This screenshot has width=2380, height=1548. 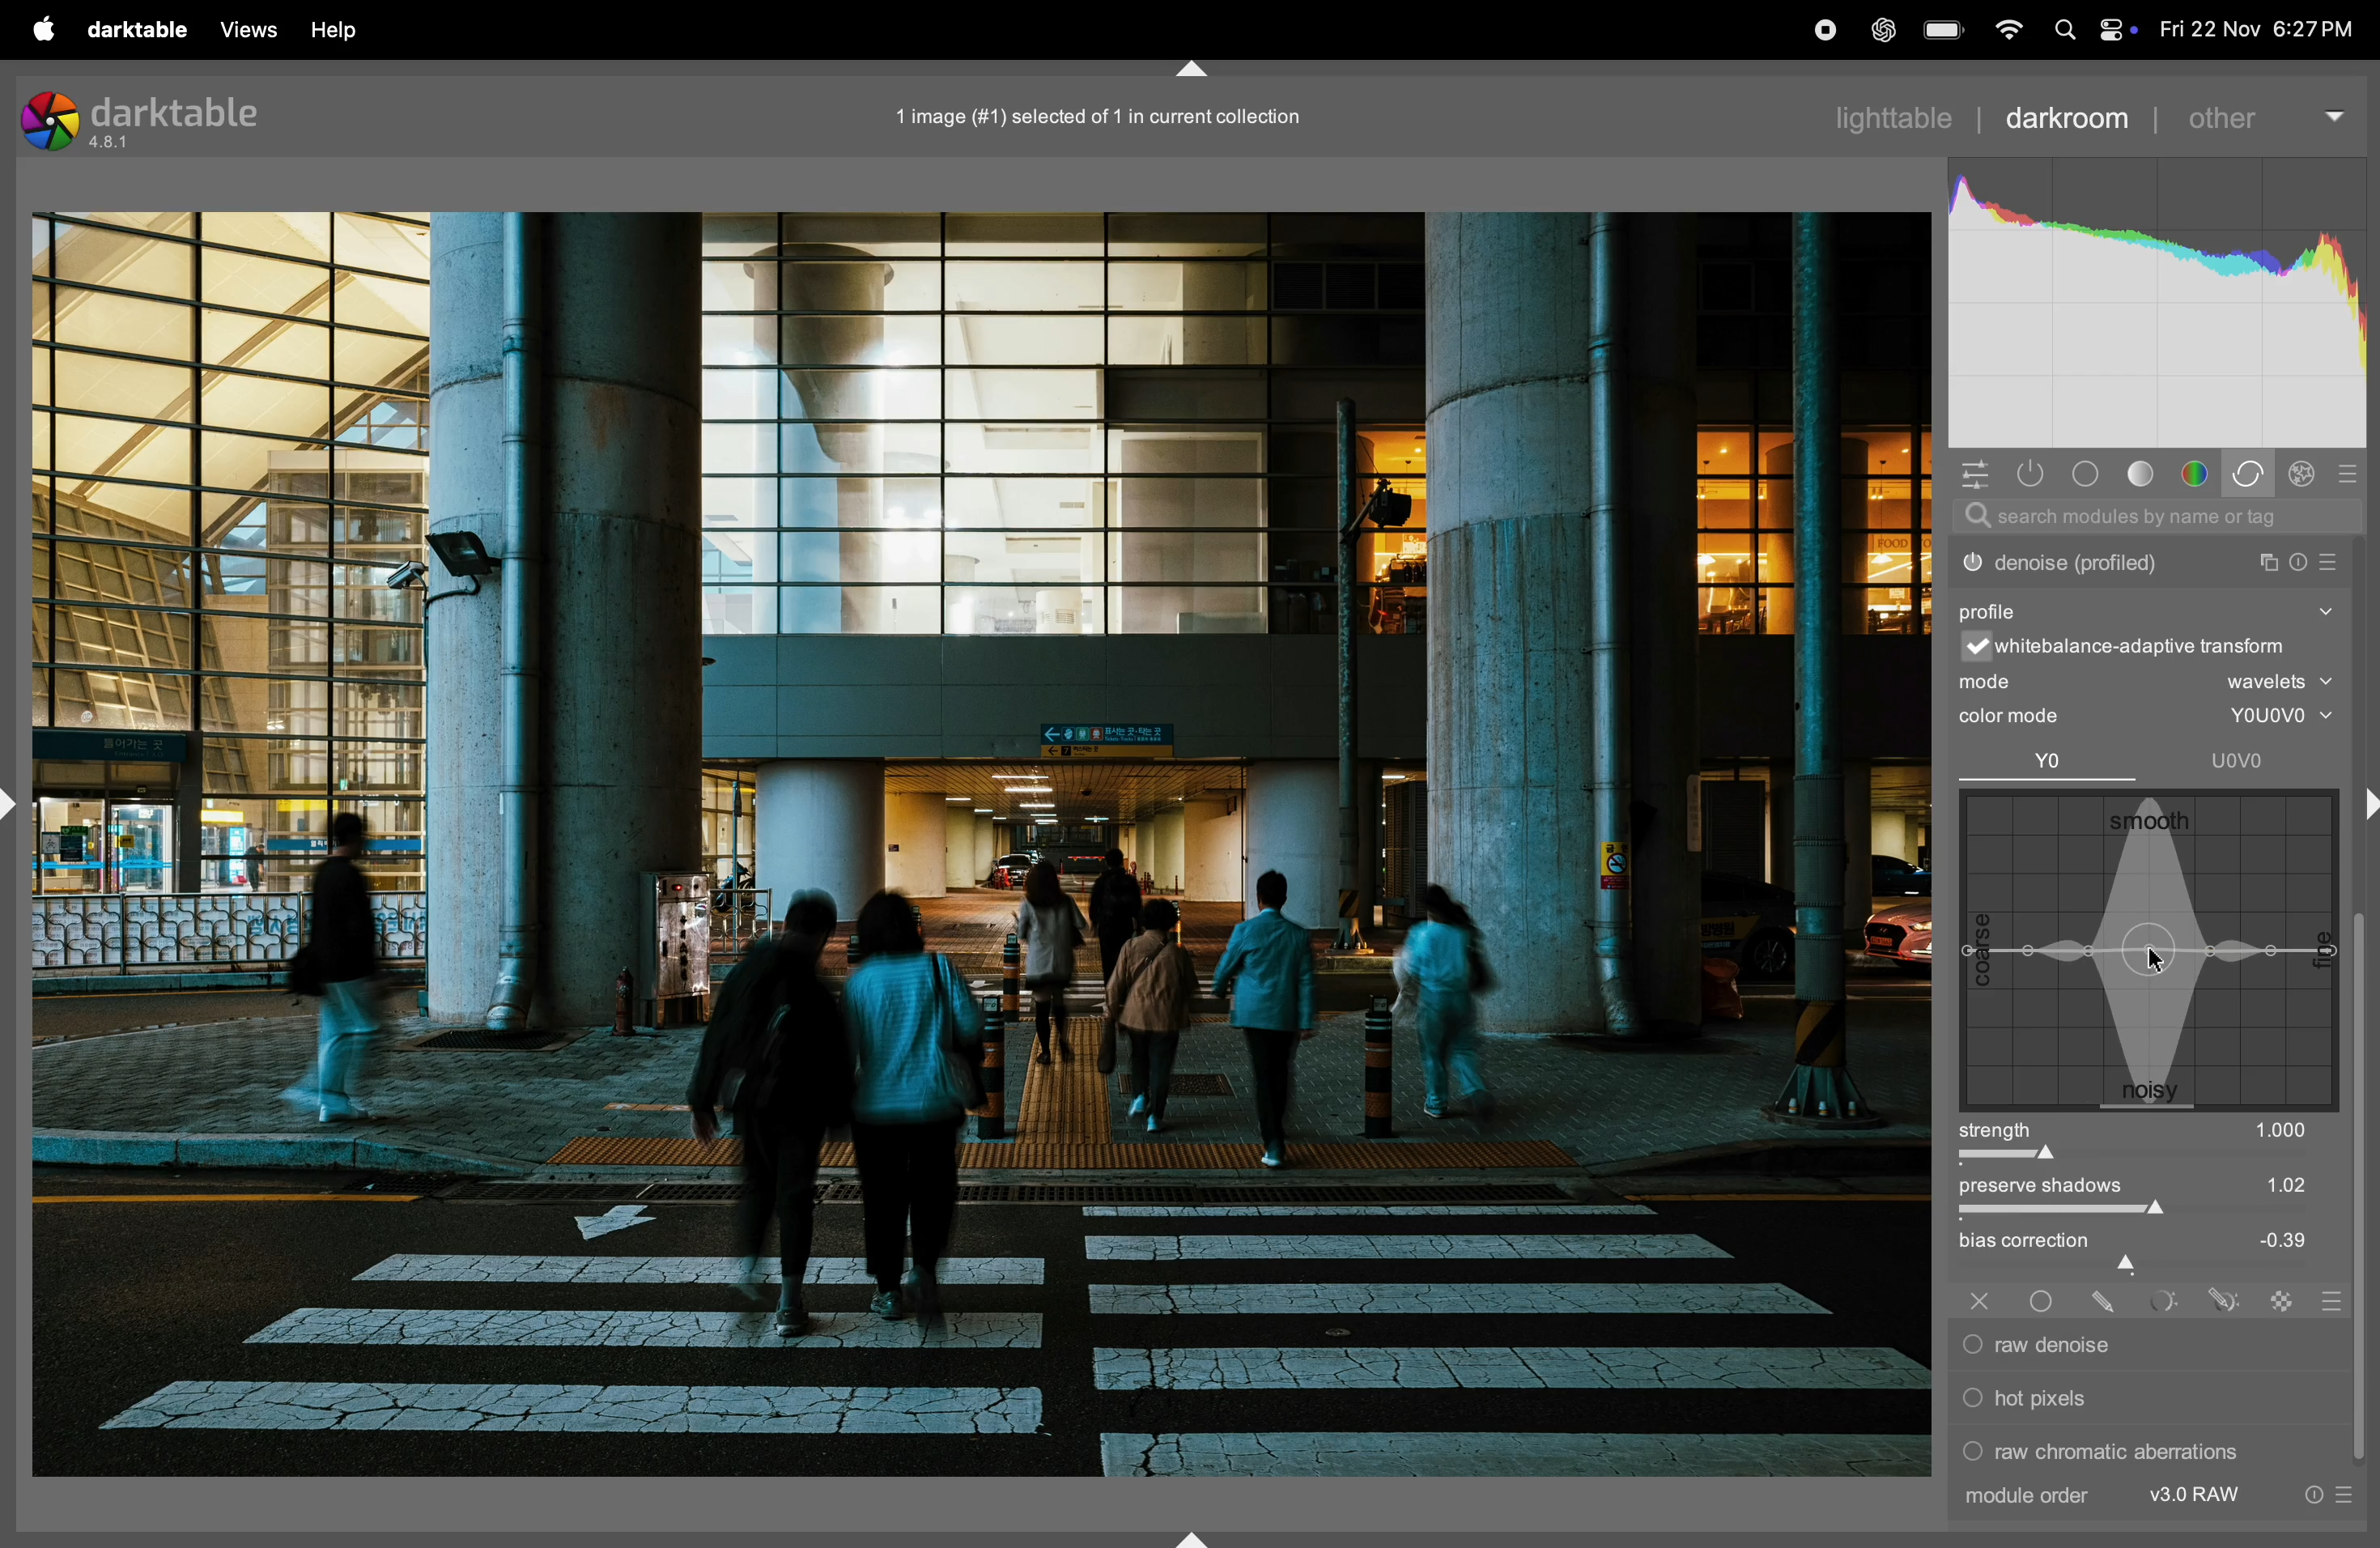 What do you see at coordinates (1191, 69) in the screenshot?
I see `shift+ctrl+t` at bounding box center [1191, 69].